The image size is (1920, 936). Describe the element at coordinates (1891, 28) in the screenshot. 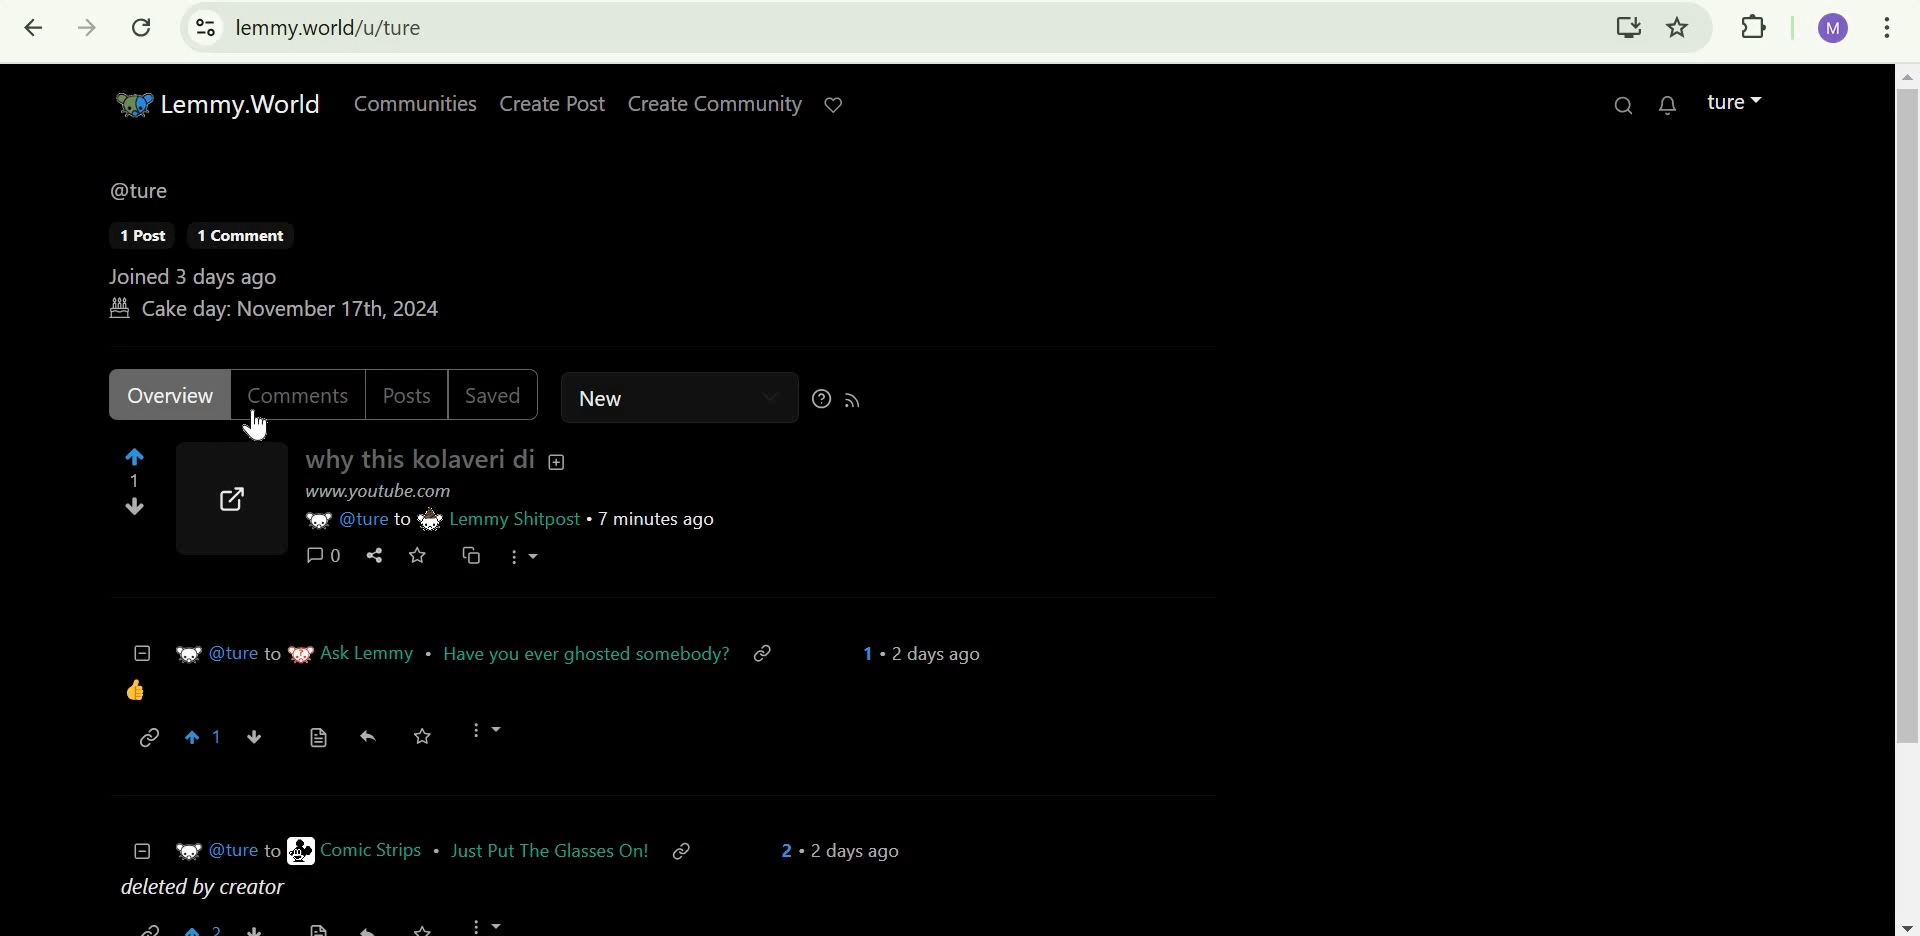

I see `customize and control google chrome` at that location.